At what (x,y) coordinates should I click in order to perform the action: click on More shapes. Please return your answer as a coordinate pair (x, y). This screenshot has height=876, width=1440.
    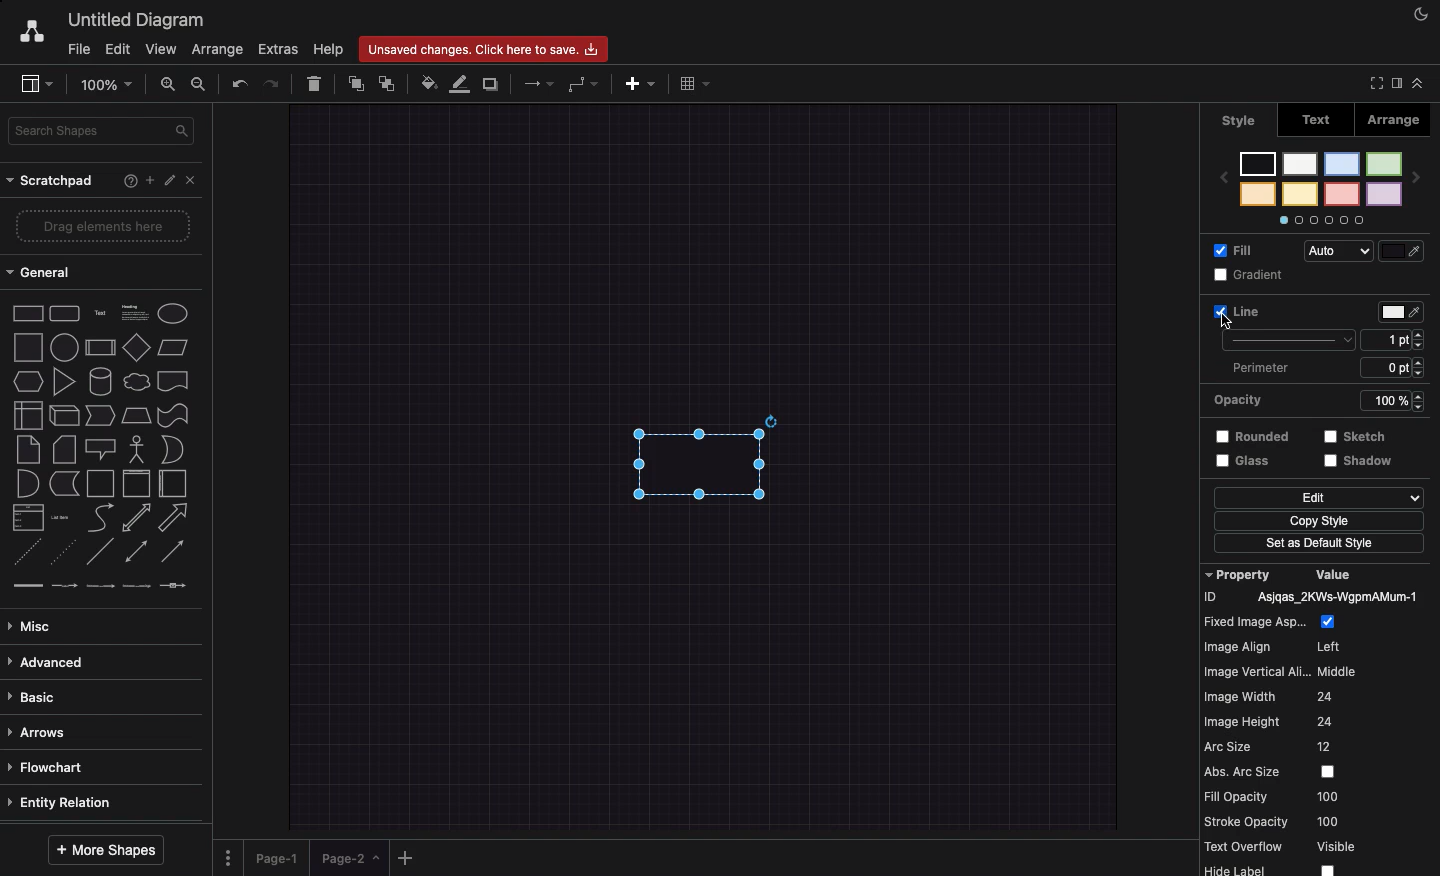
    Looking at the image, I should click on (108, 846).